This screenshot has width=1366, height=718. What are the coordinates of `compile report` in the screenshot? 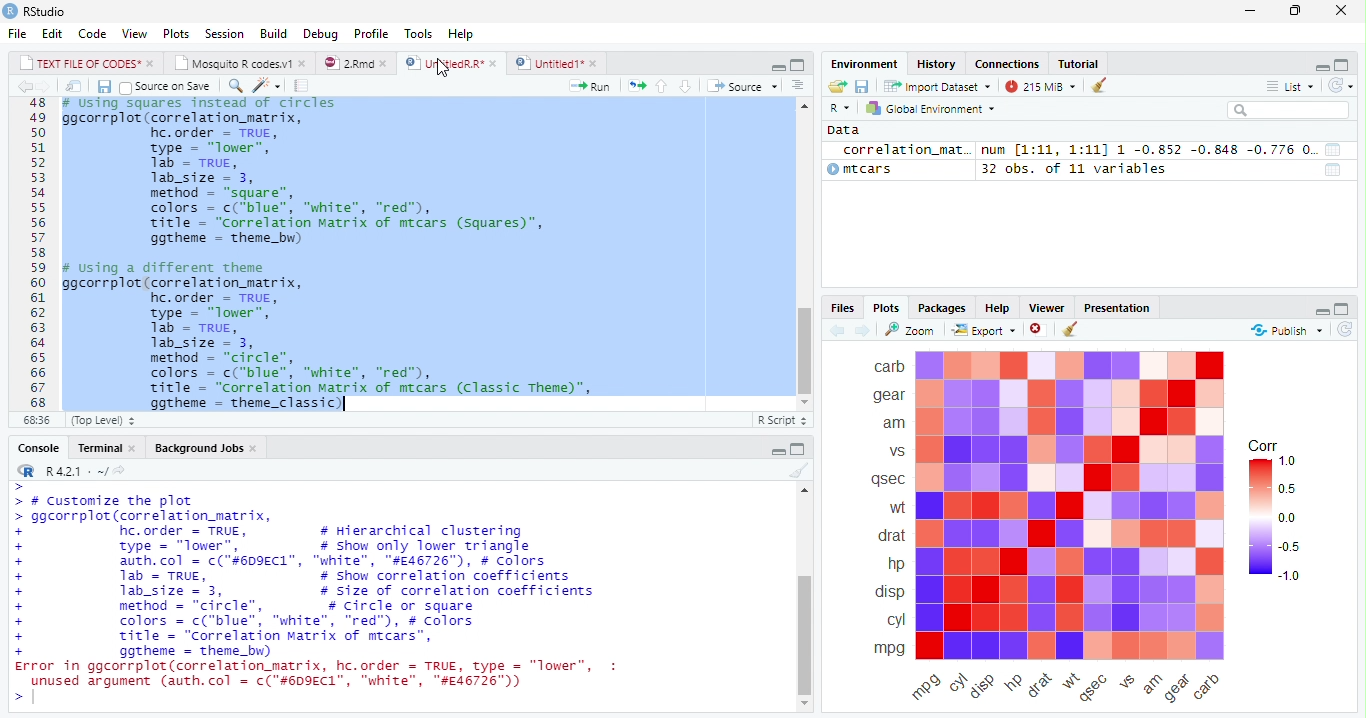 It's located at (304, 88).